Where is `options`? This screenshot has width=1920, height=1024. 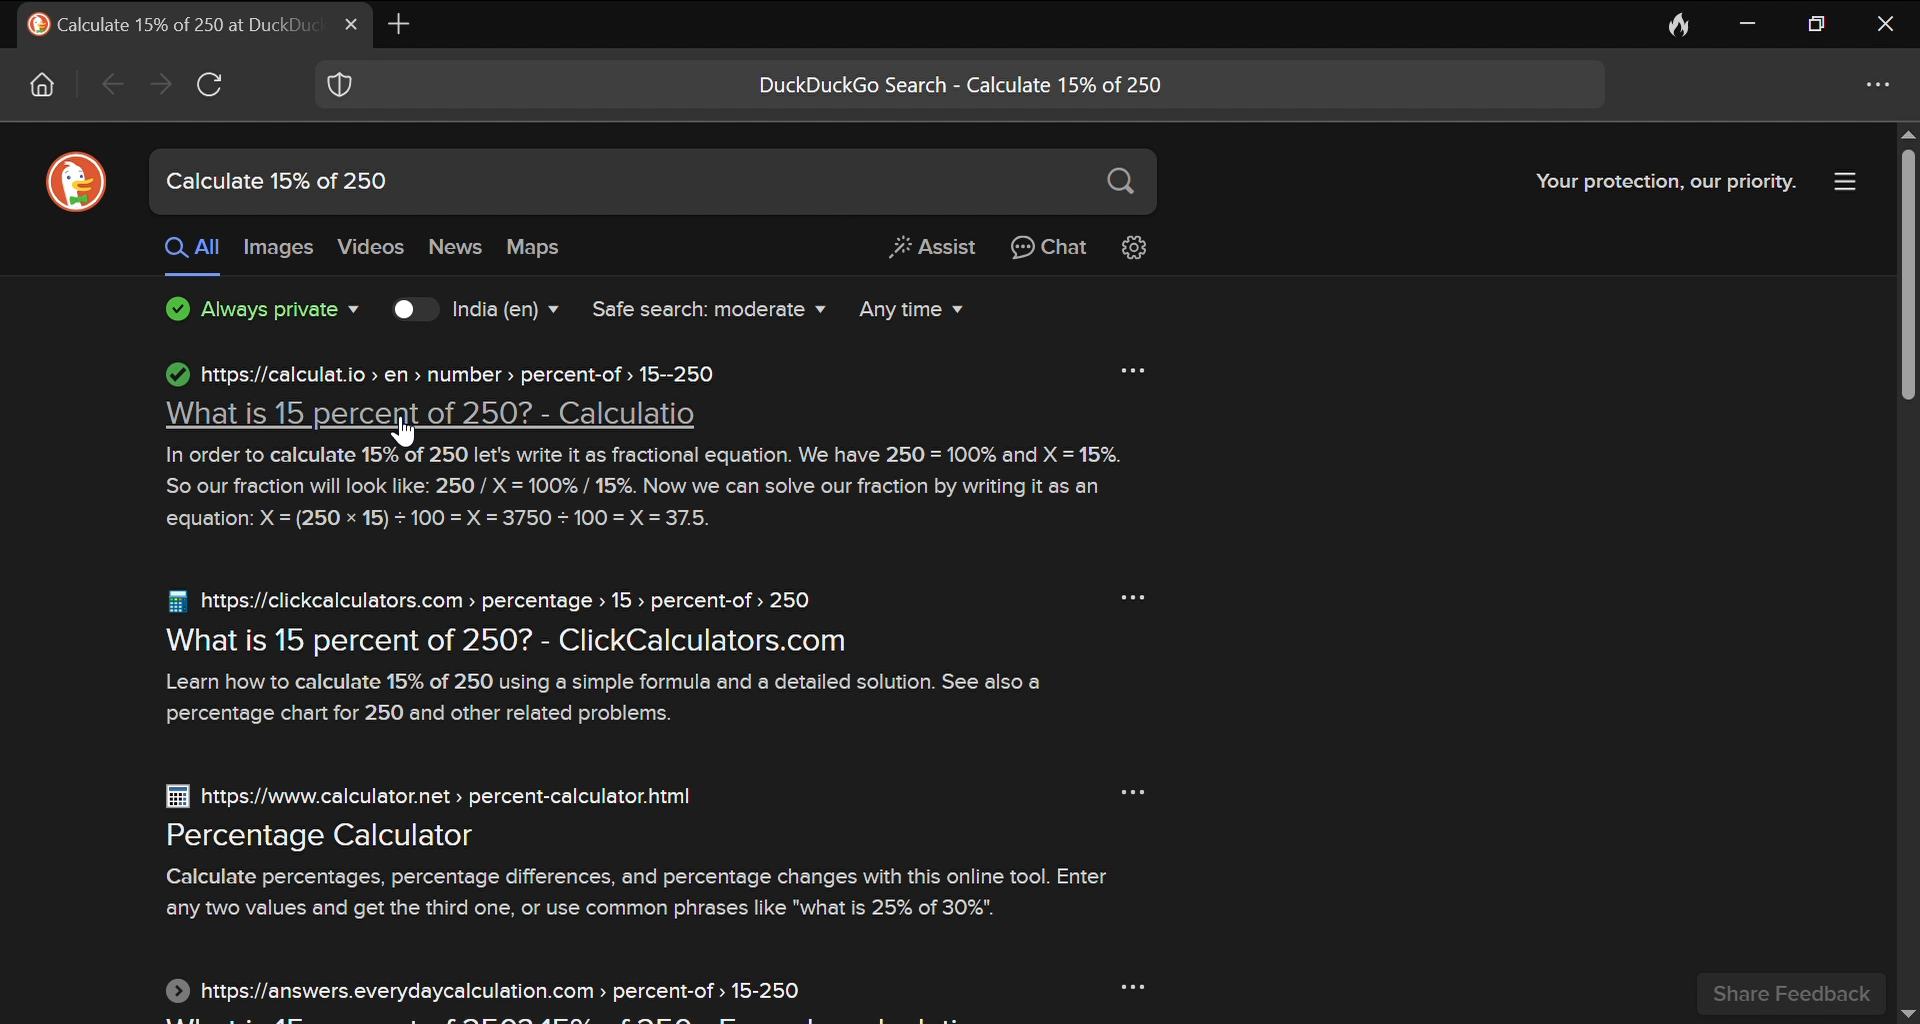 options is located at coordinates (1141, 597).